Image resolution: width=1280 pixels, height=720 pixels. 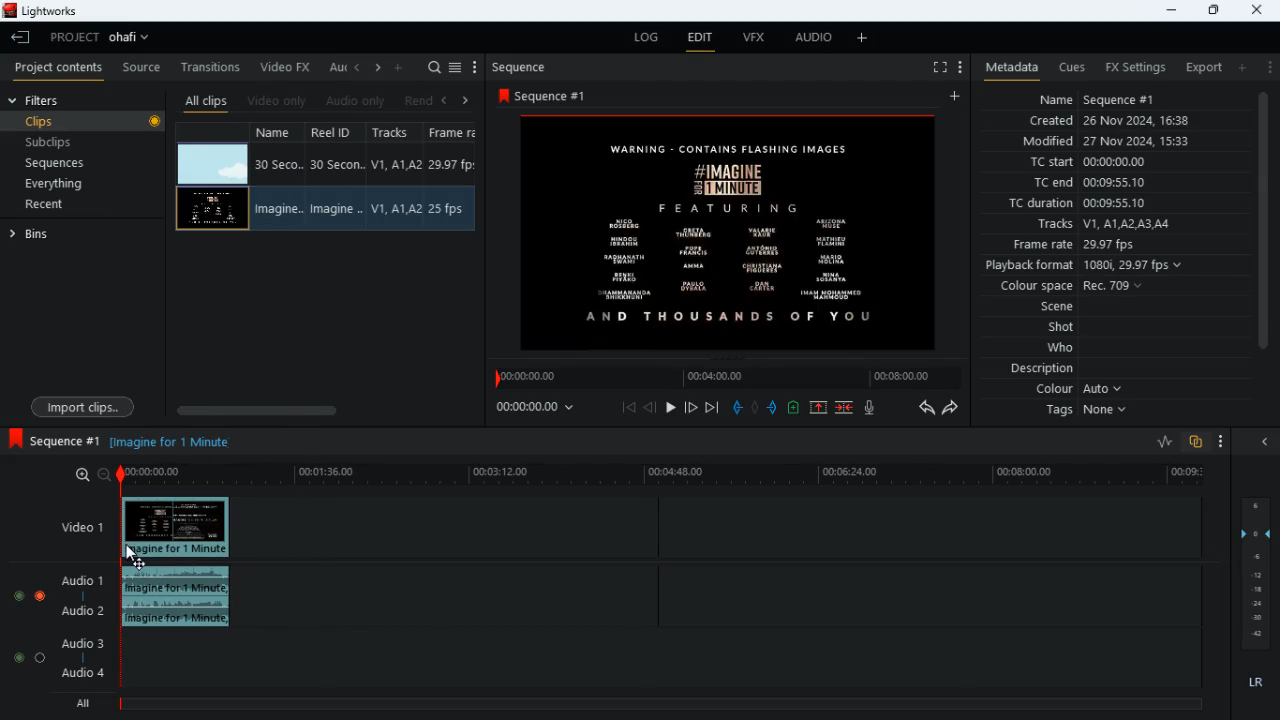 I want to click on sequence, so click(x=528, y=67).